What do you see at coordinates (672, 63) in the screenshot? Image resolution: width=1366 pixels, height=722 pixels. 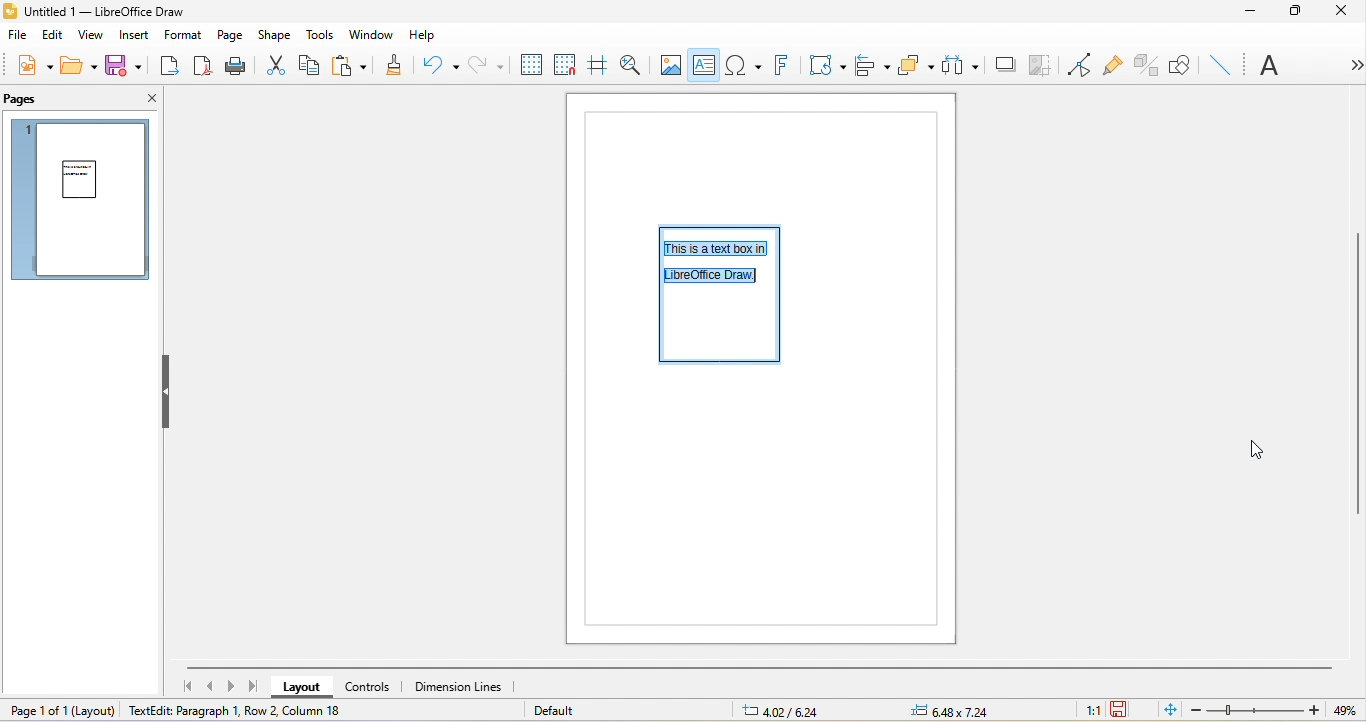 I see `image` at bounding box center [672, 63].